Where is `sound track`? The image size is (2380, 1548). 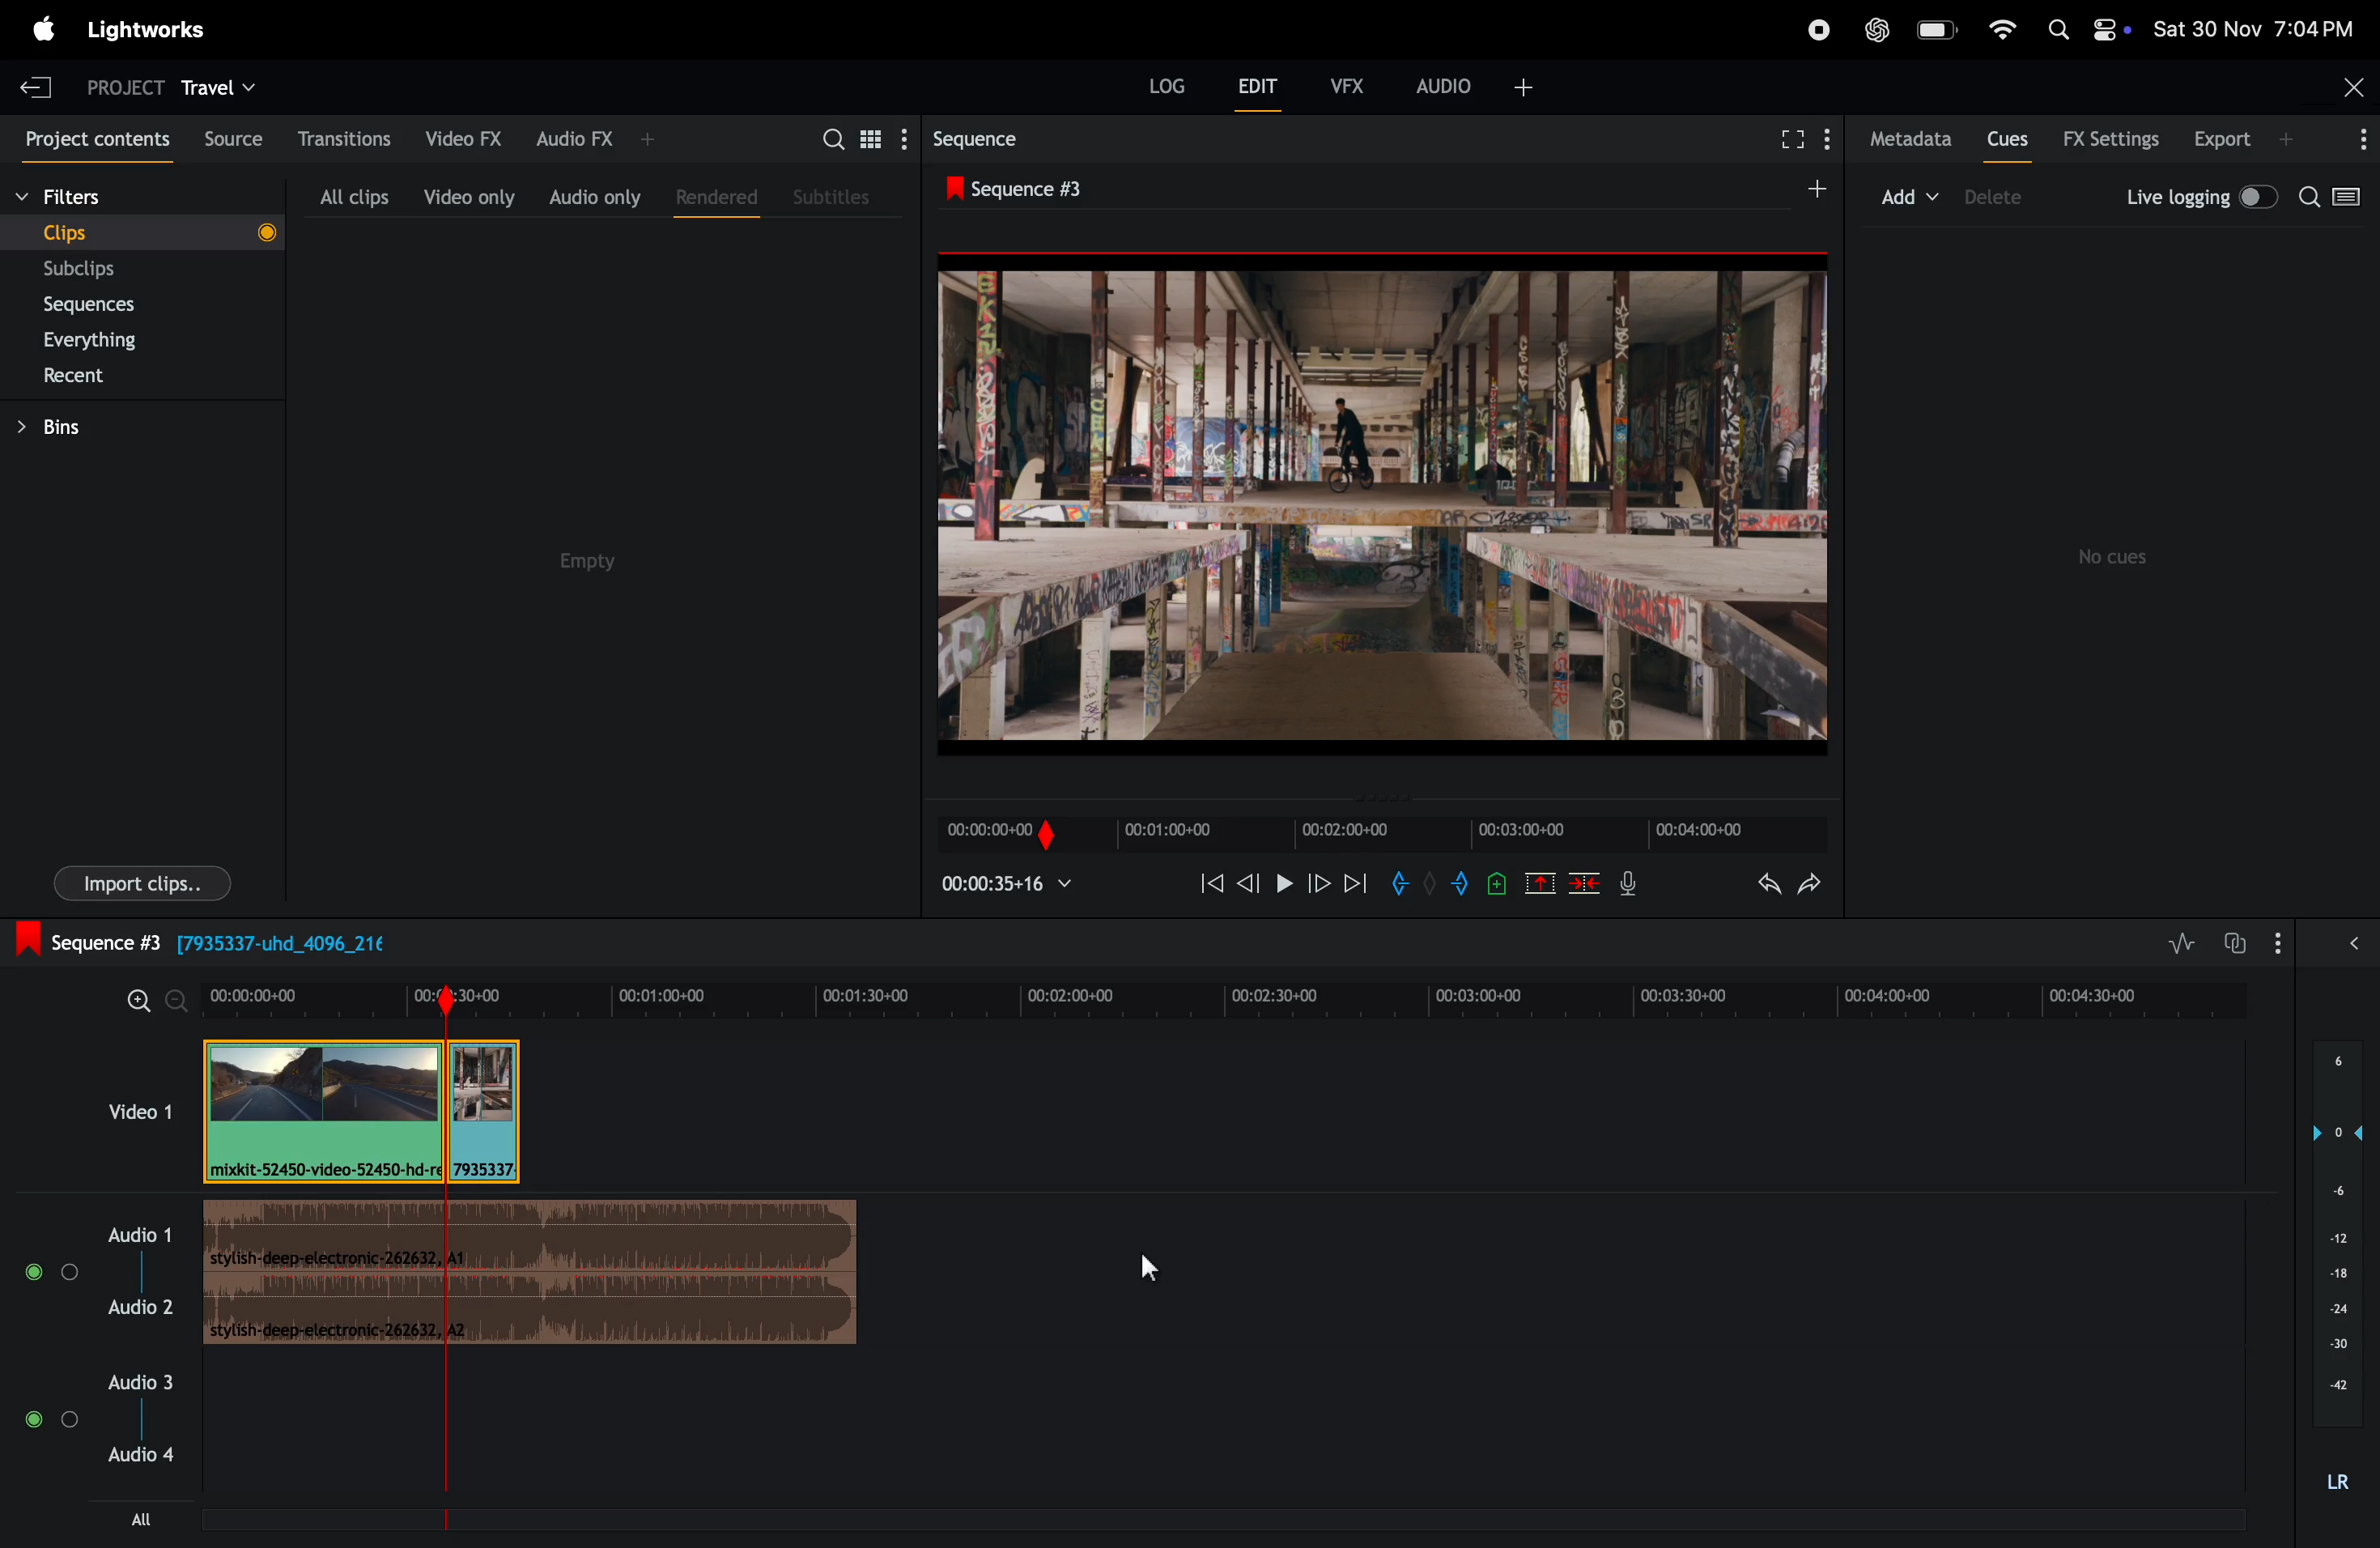
sound track is located at coordinates (532, 1277).